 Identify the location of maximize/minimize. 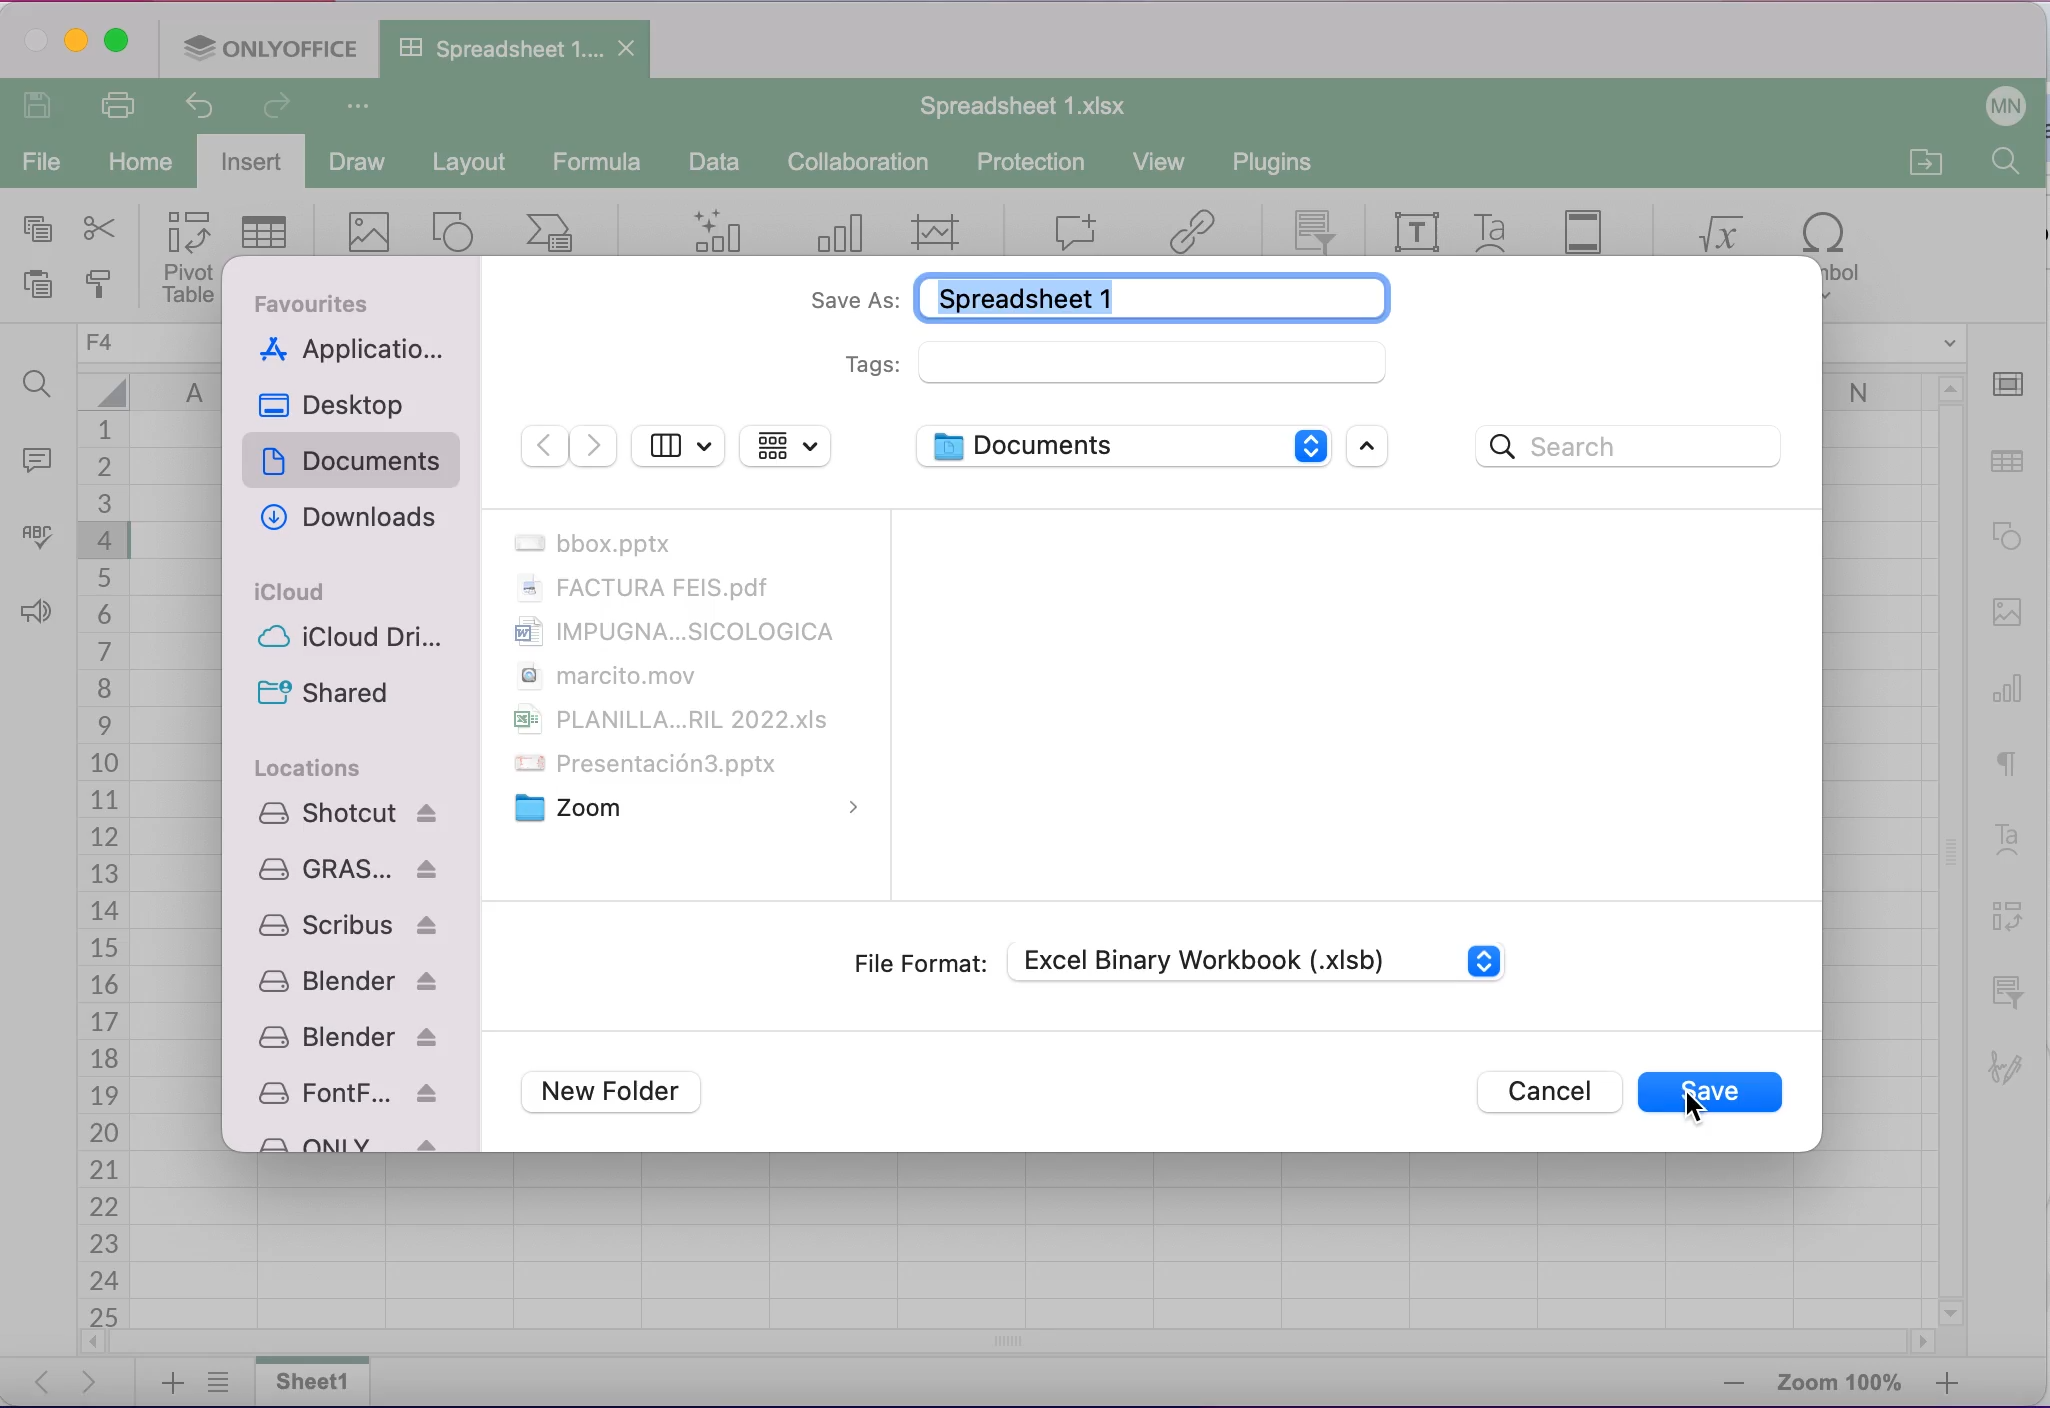
(1376, 448).